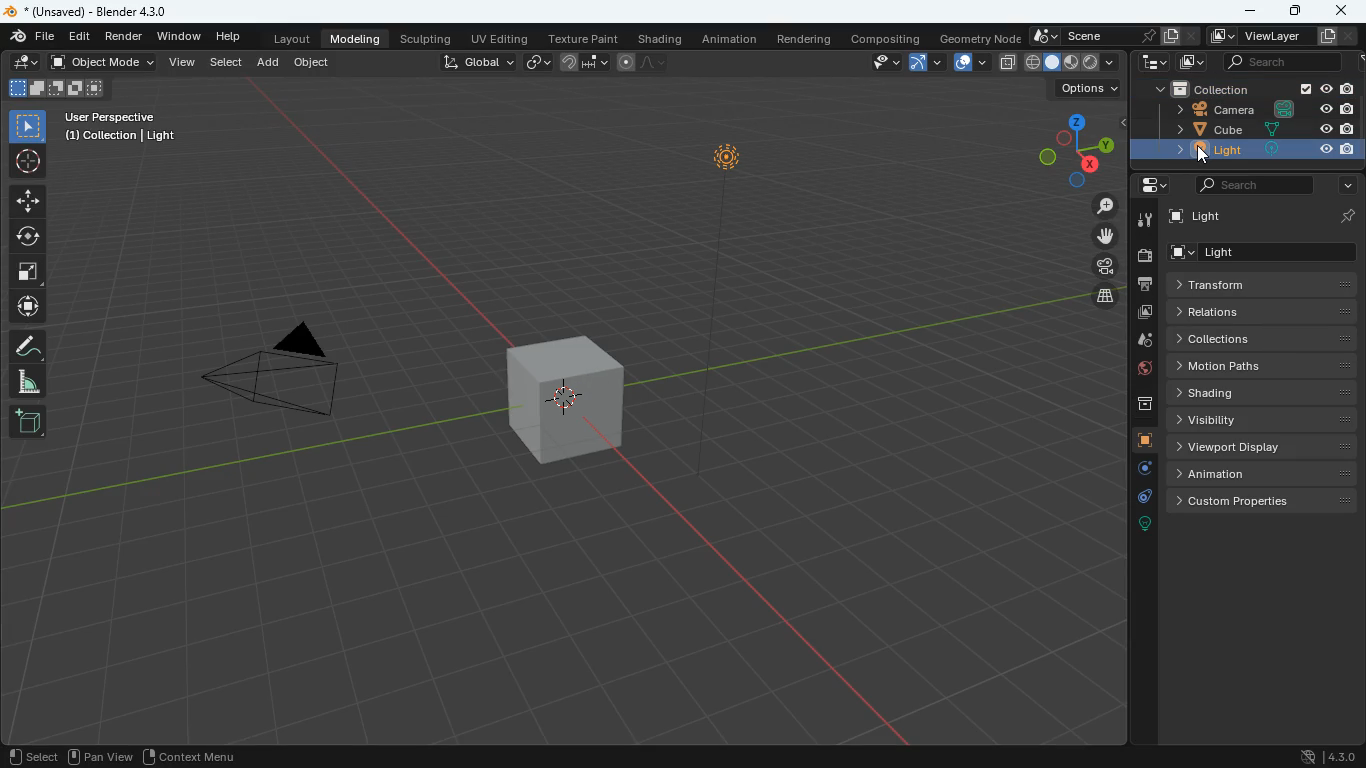  What do you see at coordinates (1263, 475) in the screenshot?
I see `animation` at bounding box center [1263, 475].